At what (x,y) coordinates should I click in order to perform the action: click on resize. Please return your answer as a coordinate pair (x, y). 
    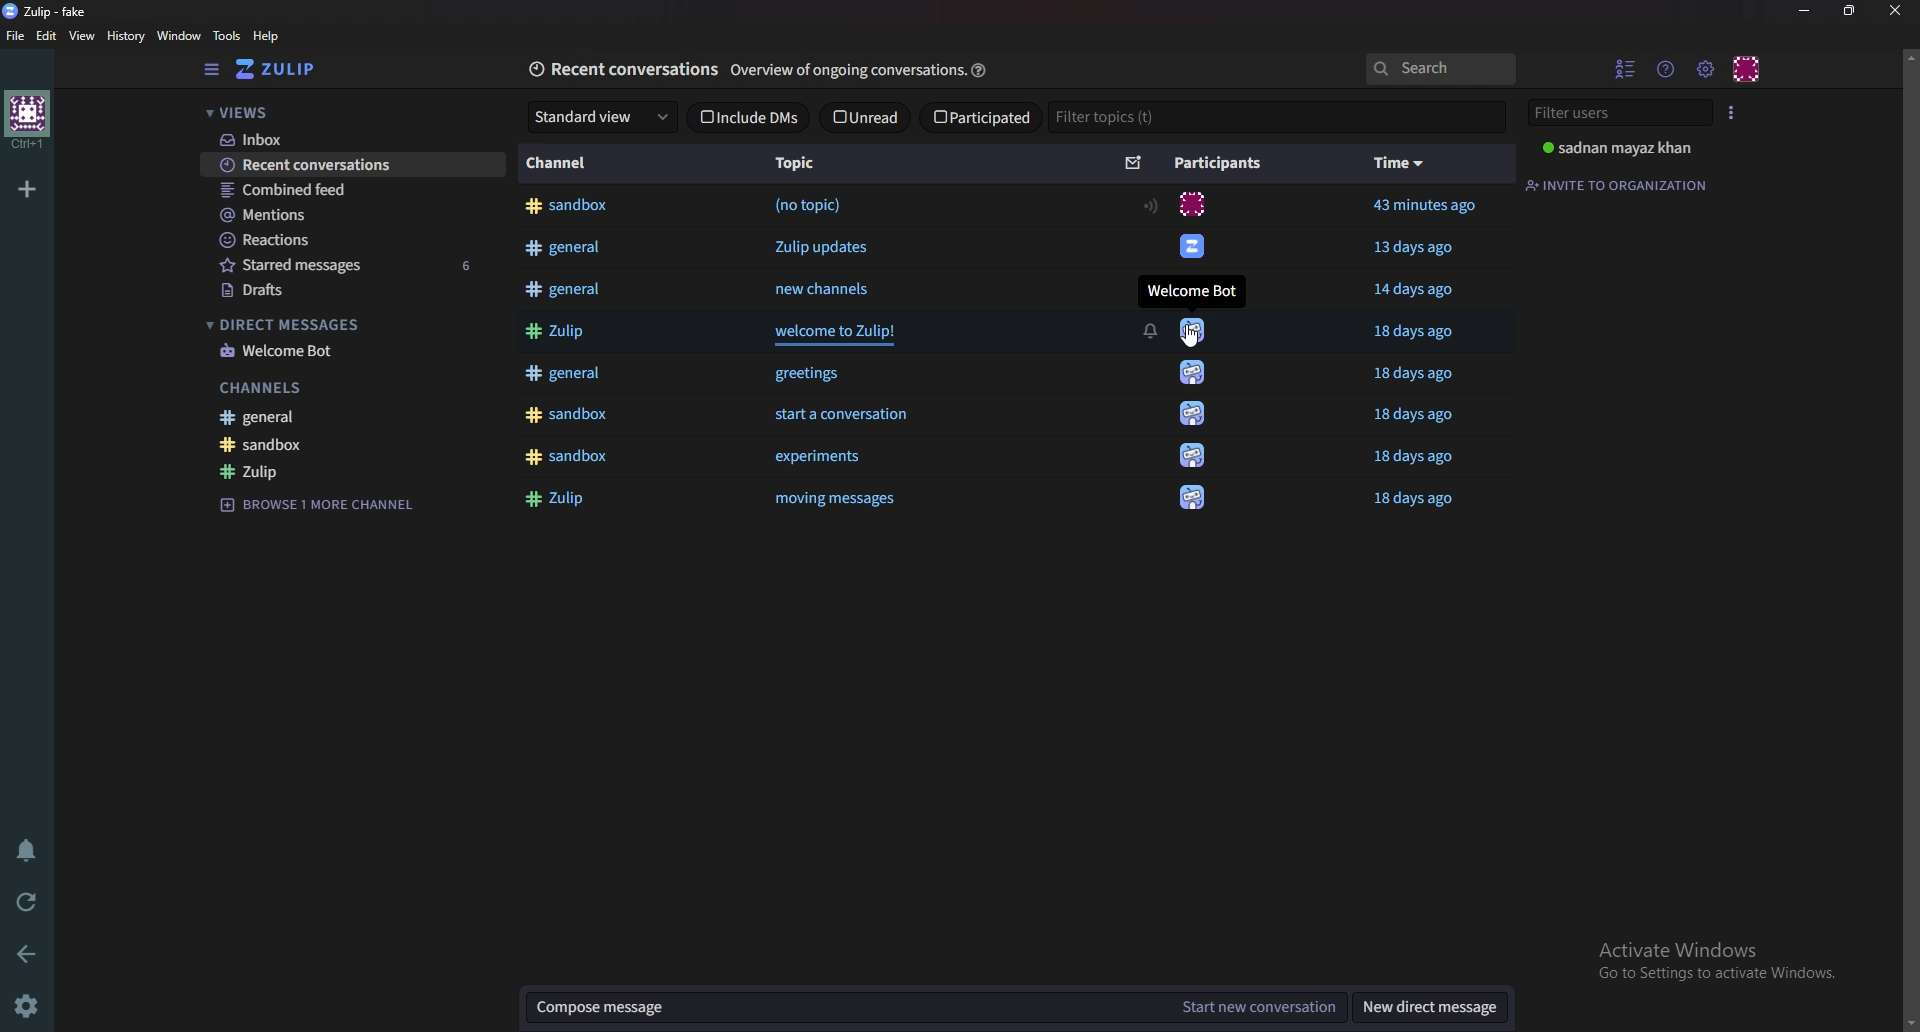
    Looking at the image, I should click on (1849, 10).